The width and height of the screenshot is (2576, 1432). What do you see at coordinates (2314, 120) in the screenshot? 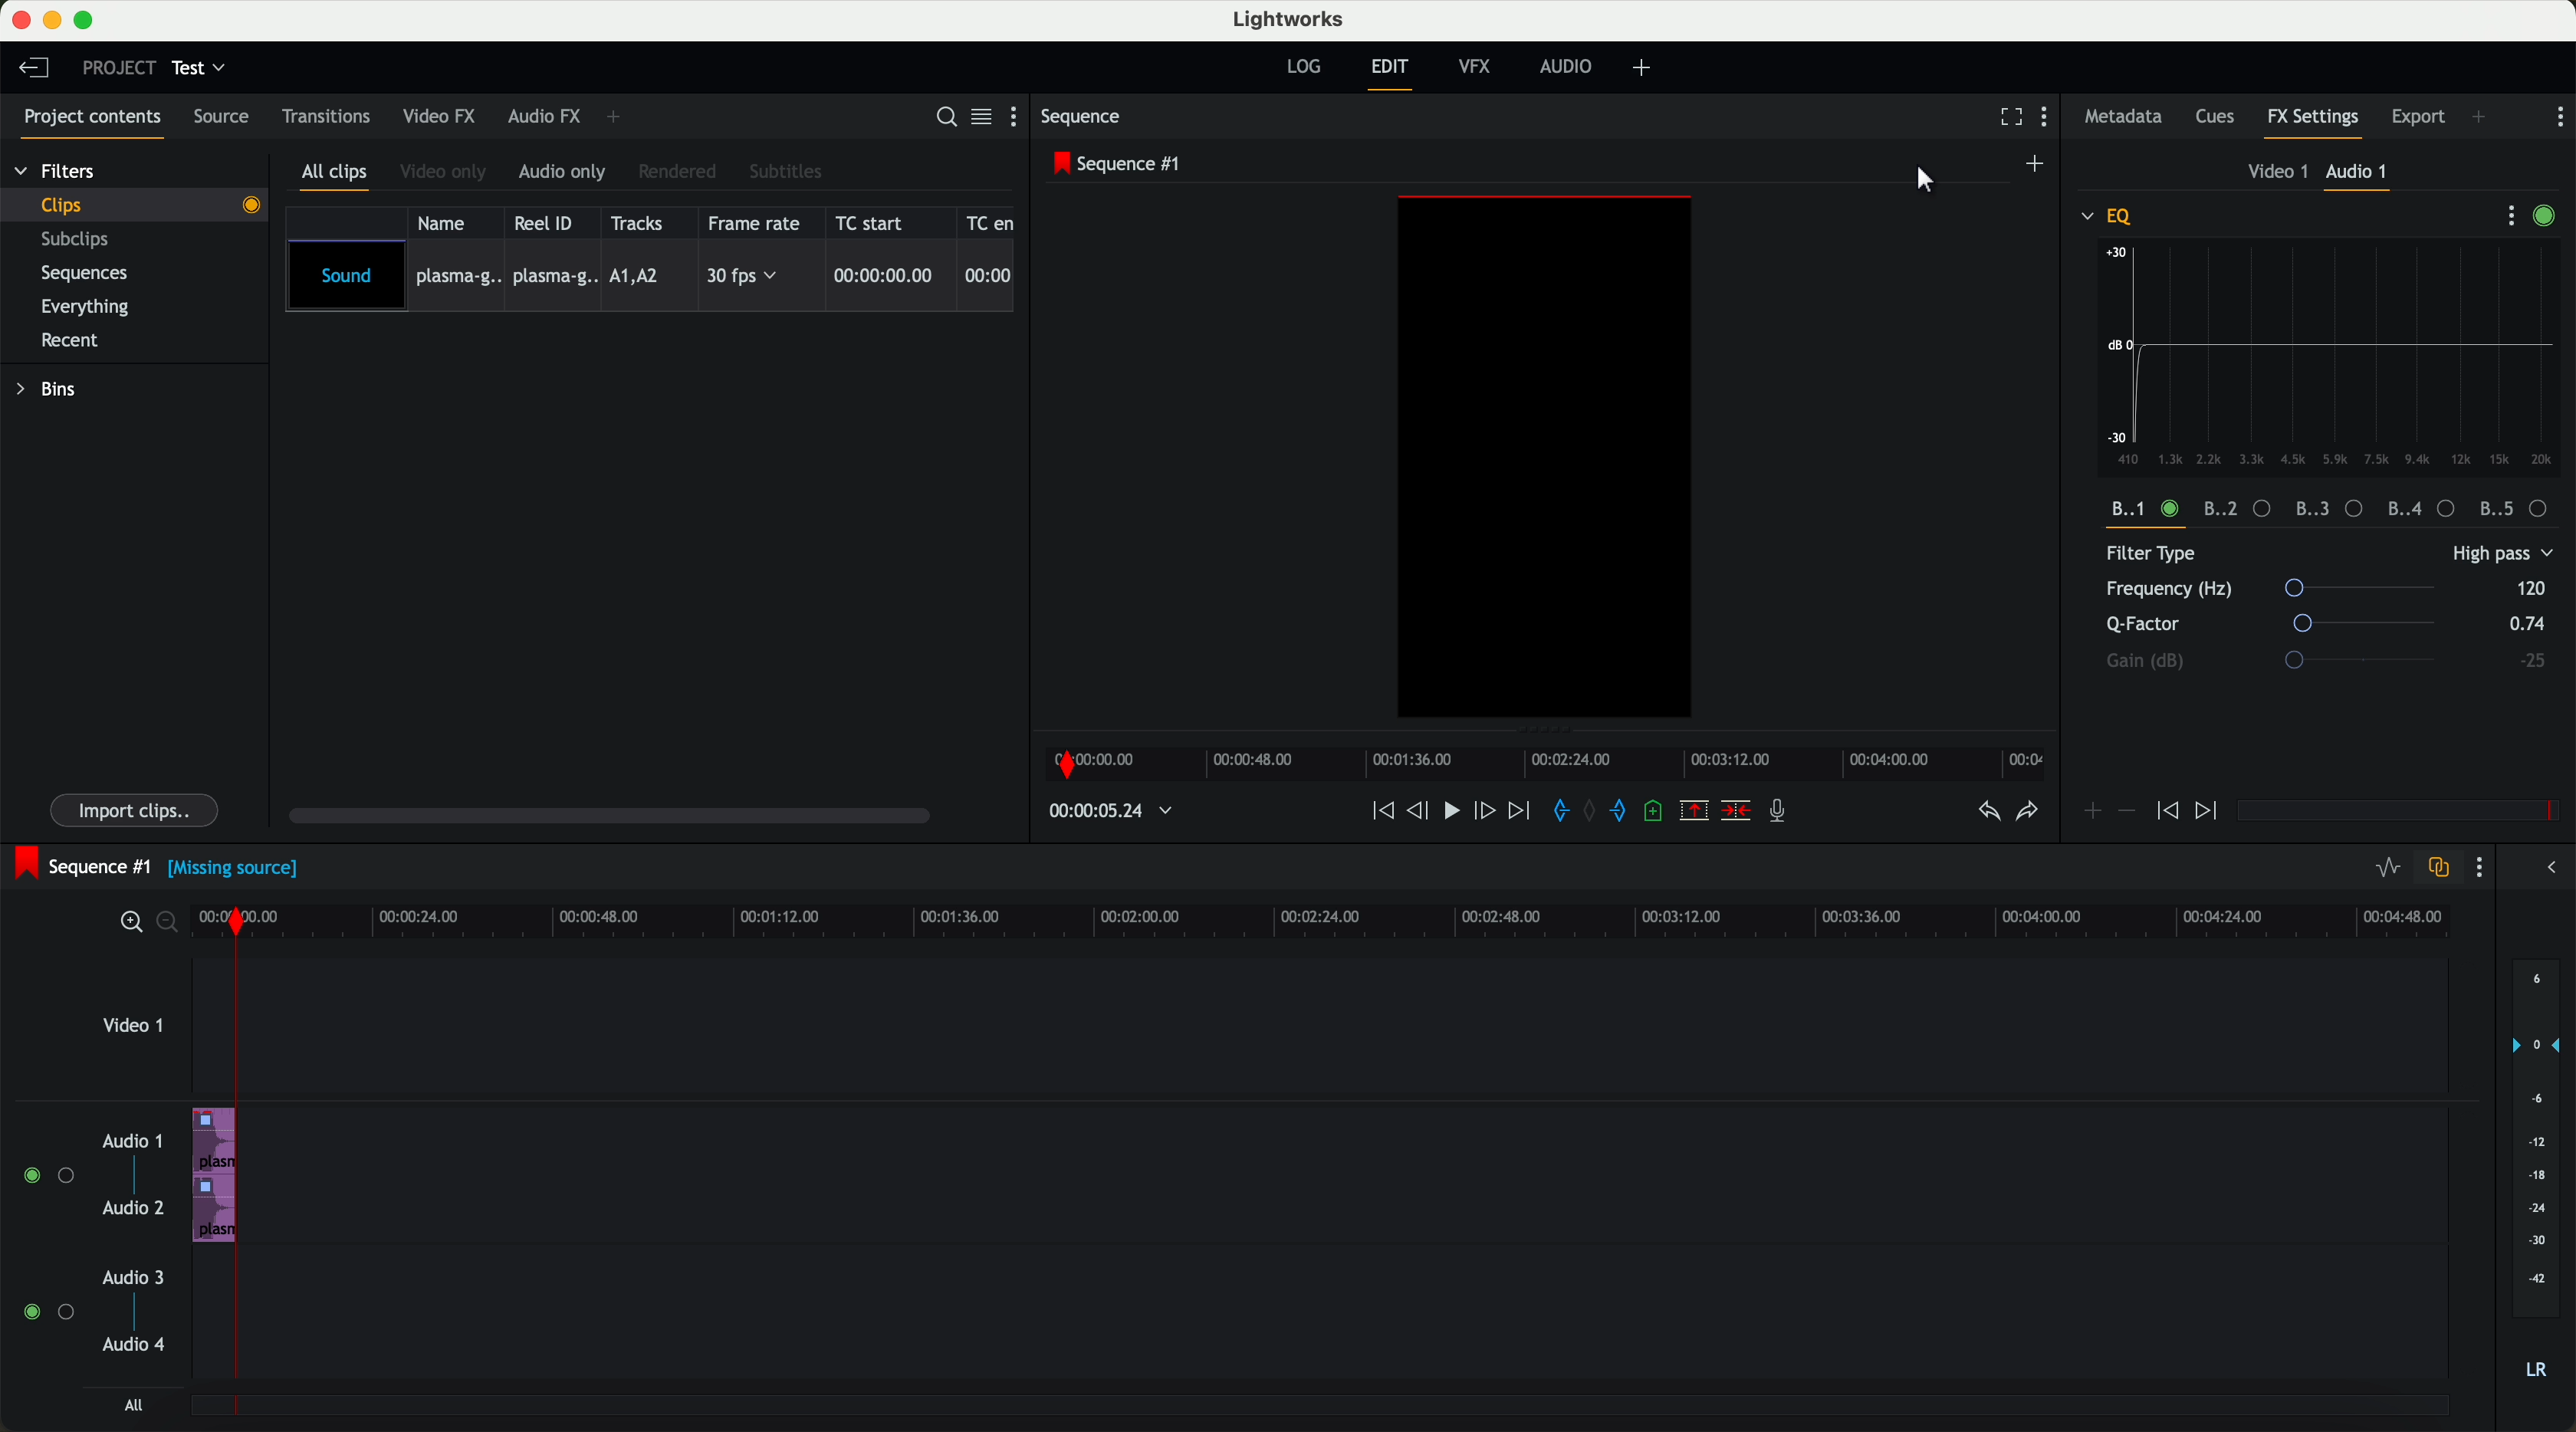
I see `FX settings` at bounding box center [2314, 120].